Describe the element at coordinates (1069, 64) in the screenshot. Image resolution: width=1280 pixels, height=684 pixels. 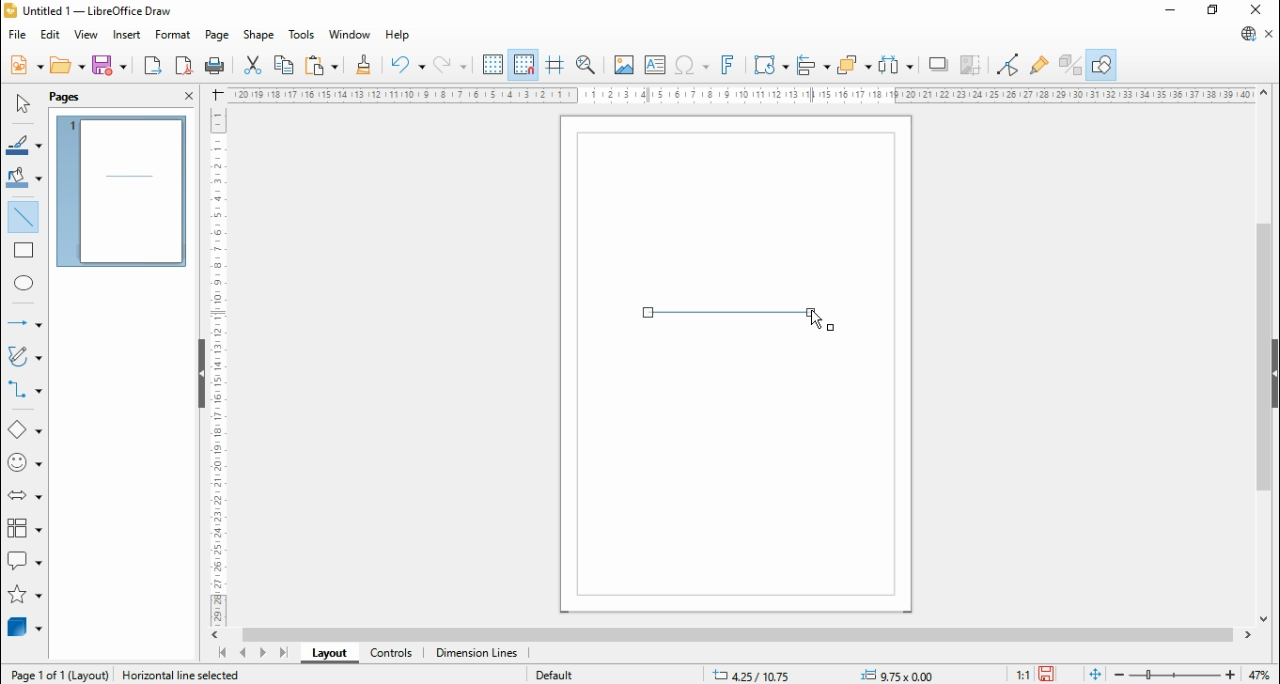
I see `toggle extrusions` at that location.